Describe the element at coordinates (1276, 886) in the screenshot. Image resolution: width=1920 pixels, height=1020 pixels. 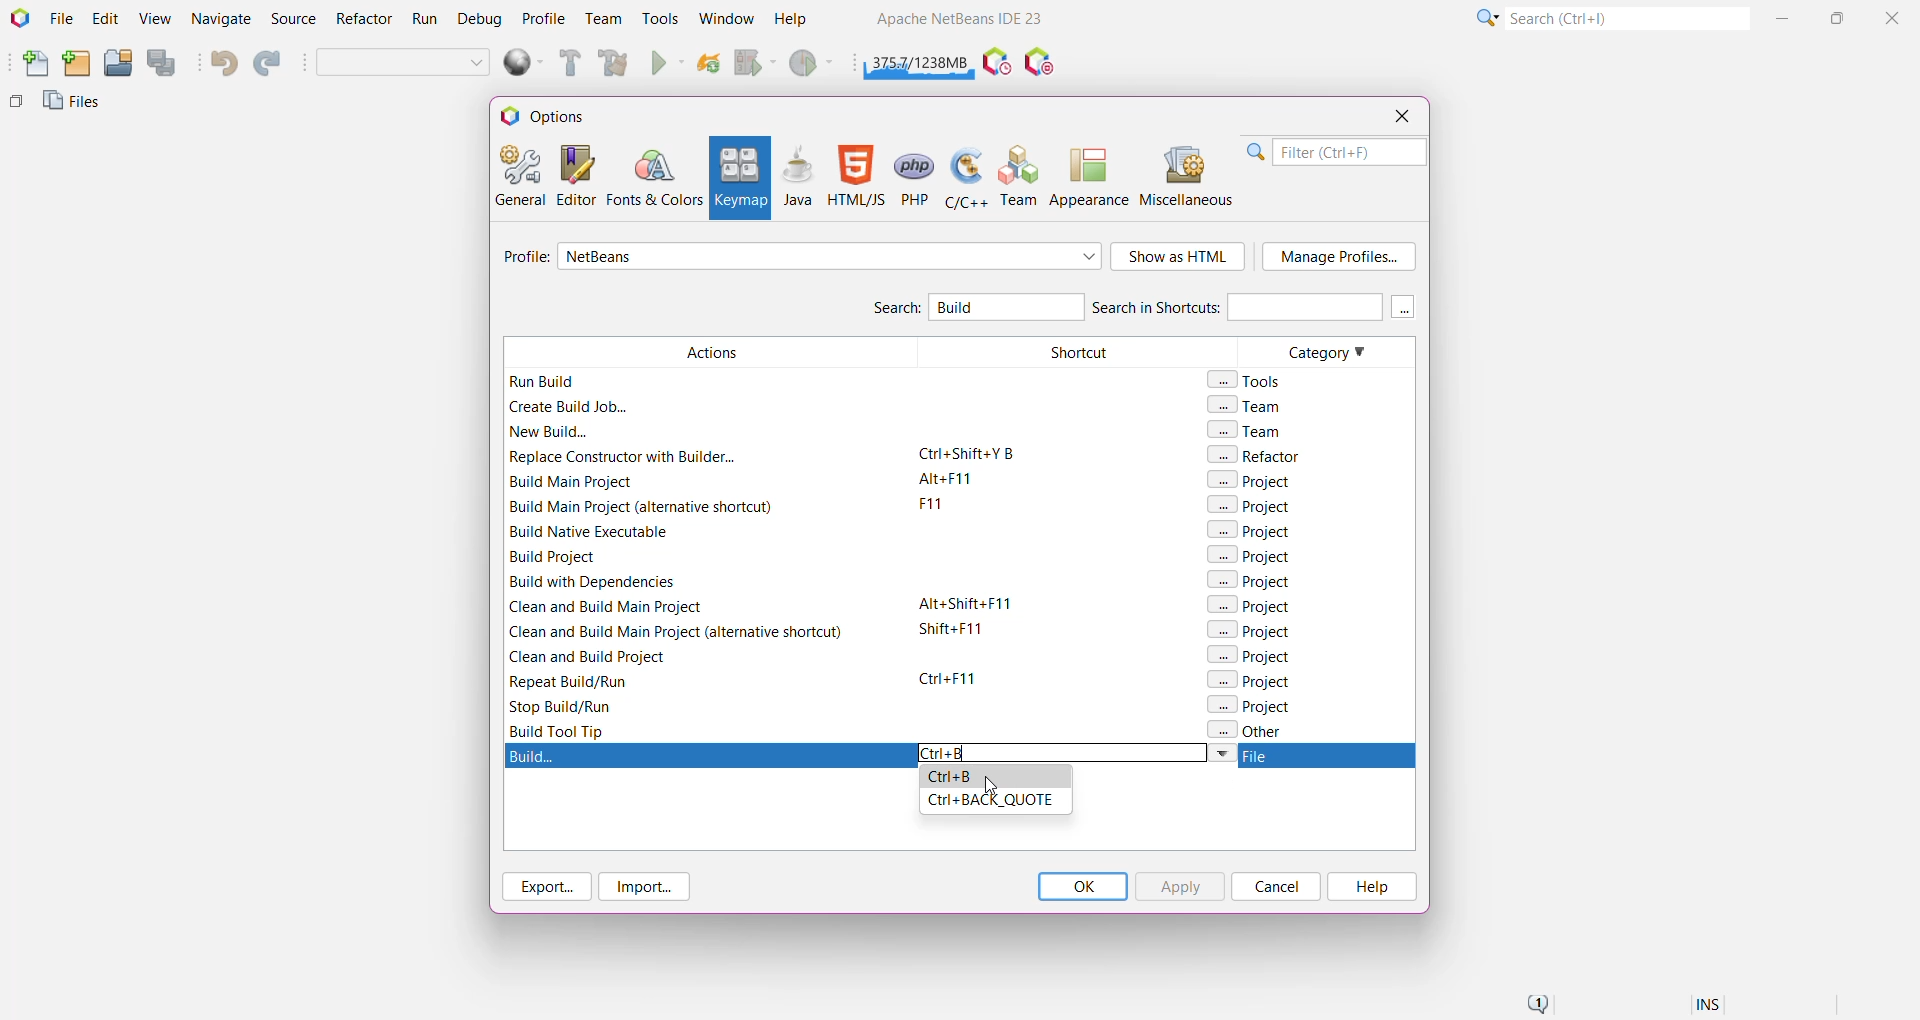
I see `Cancel` at that location.